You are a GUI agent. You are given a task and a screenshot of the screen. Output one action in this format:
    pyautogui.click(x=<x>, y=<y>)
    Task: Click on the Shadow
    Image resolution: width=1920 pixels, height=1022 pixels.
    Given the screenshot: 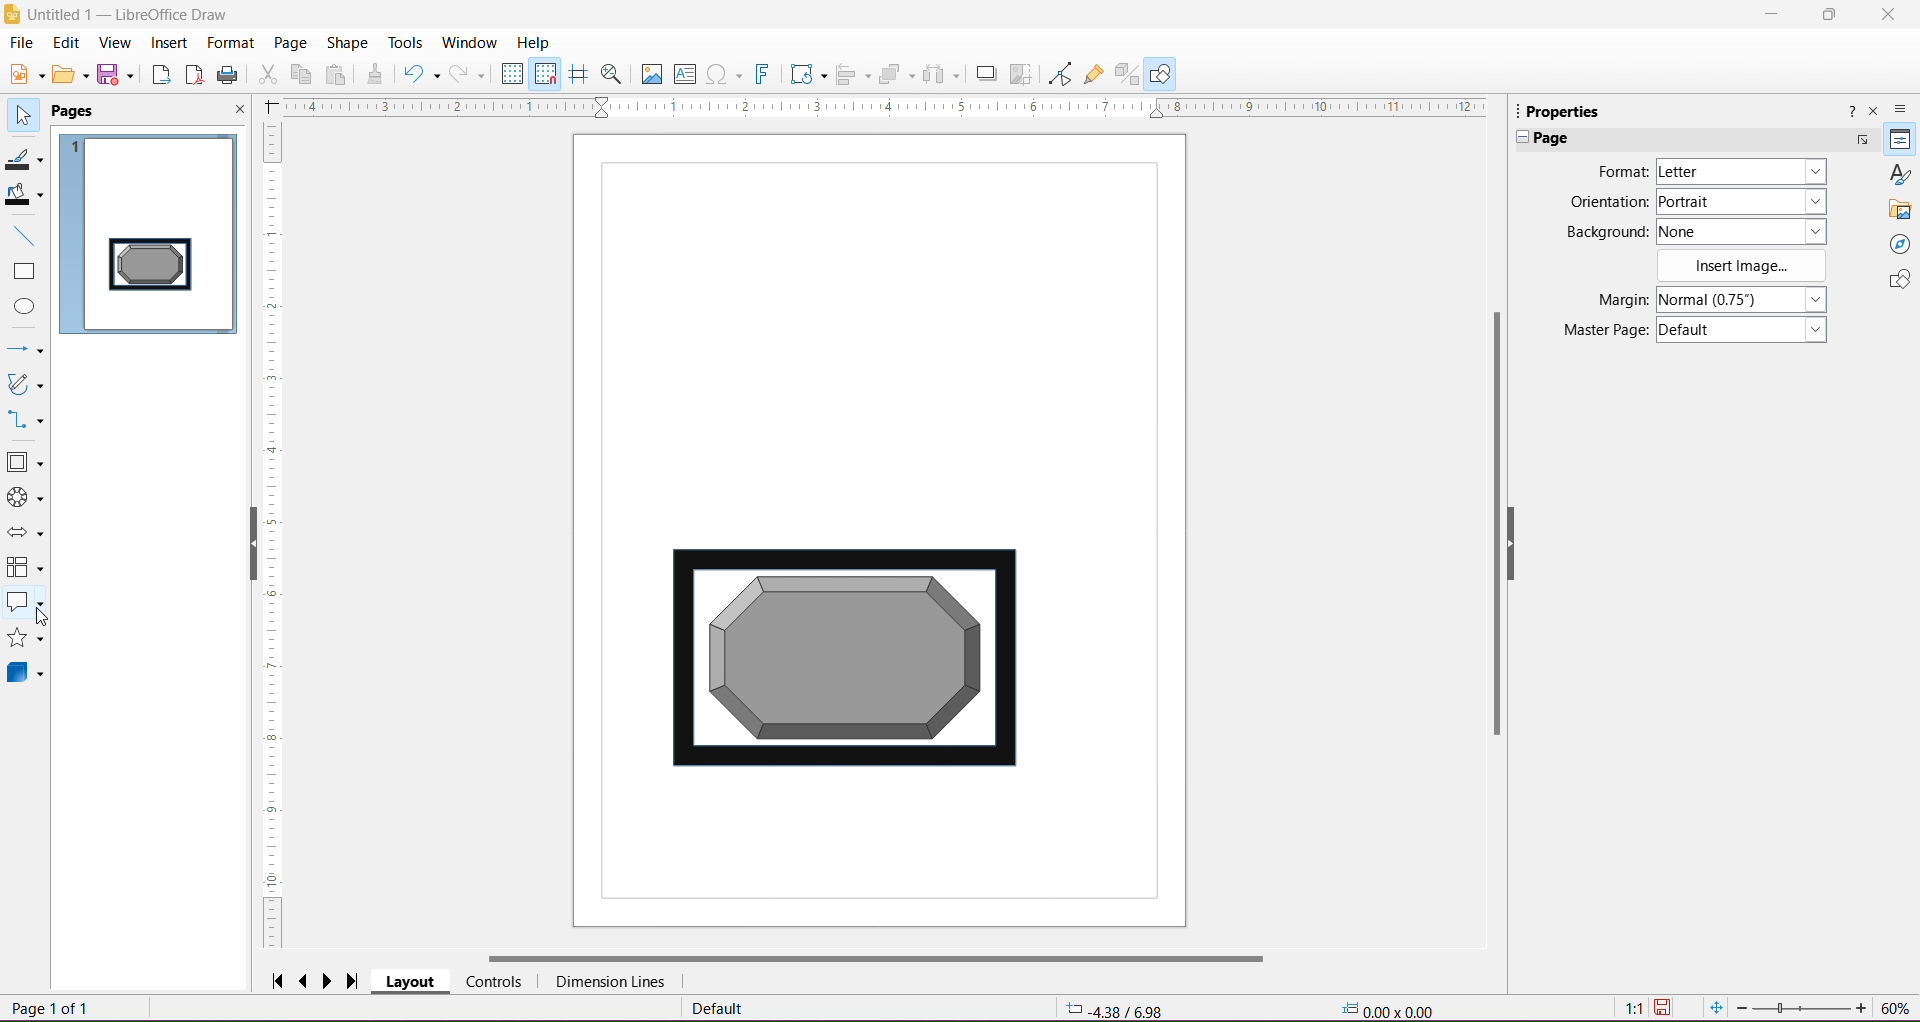 What is the action you would take?
    pyautogui.click(x=983, y=74)
    